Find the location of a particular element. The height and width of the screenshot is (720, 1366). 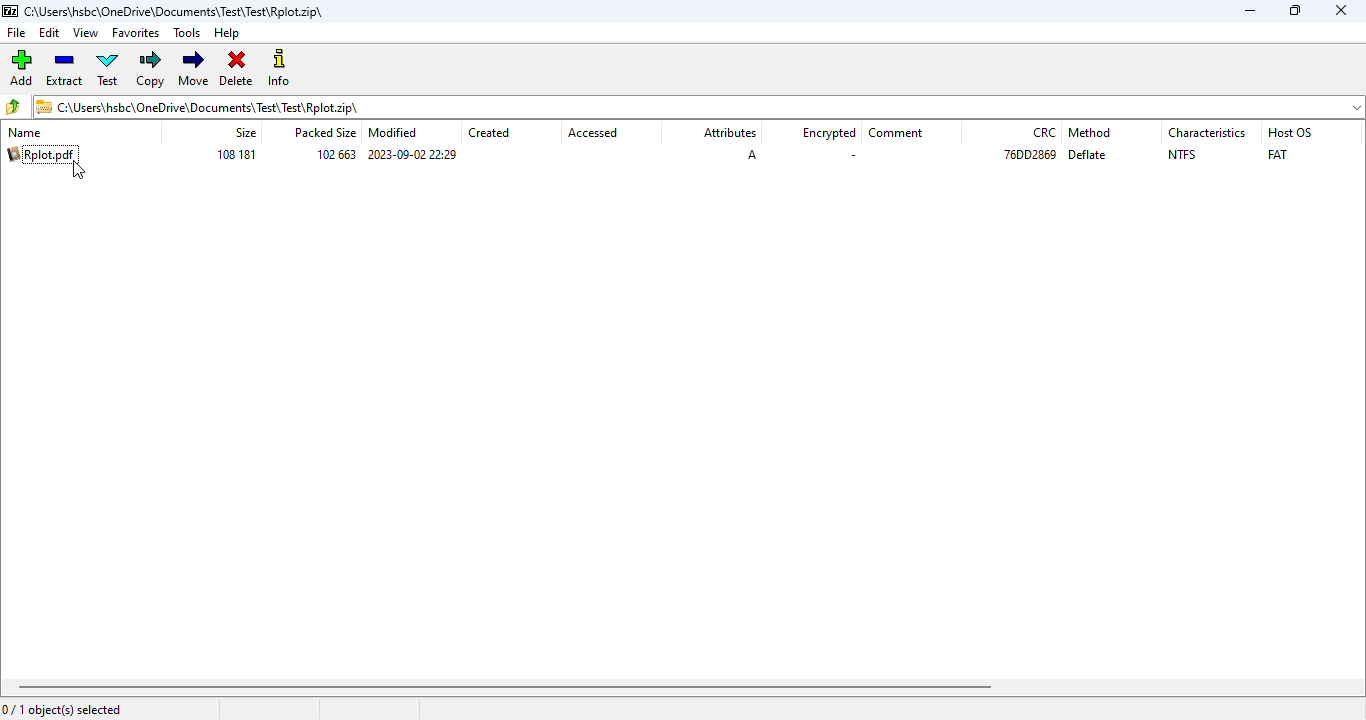

encrypted is located at coordinates (828, 132).